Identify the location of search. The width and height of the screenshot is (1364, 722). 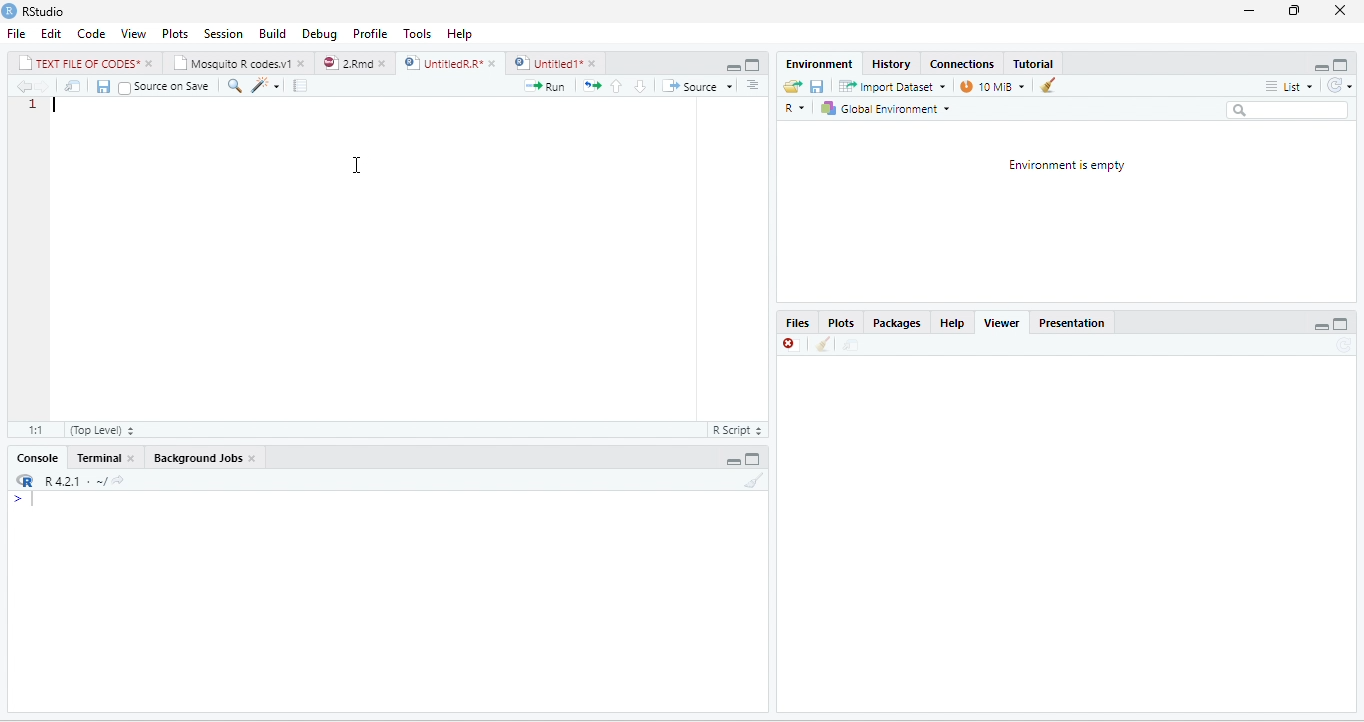
(1288, 109).